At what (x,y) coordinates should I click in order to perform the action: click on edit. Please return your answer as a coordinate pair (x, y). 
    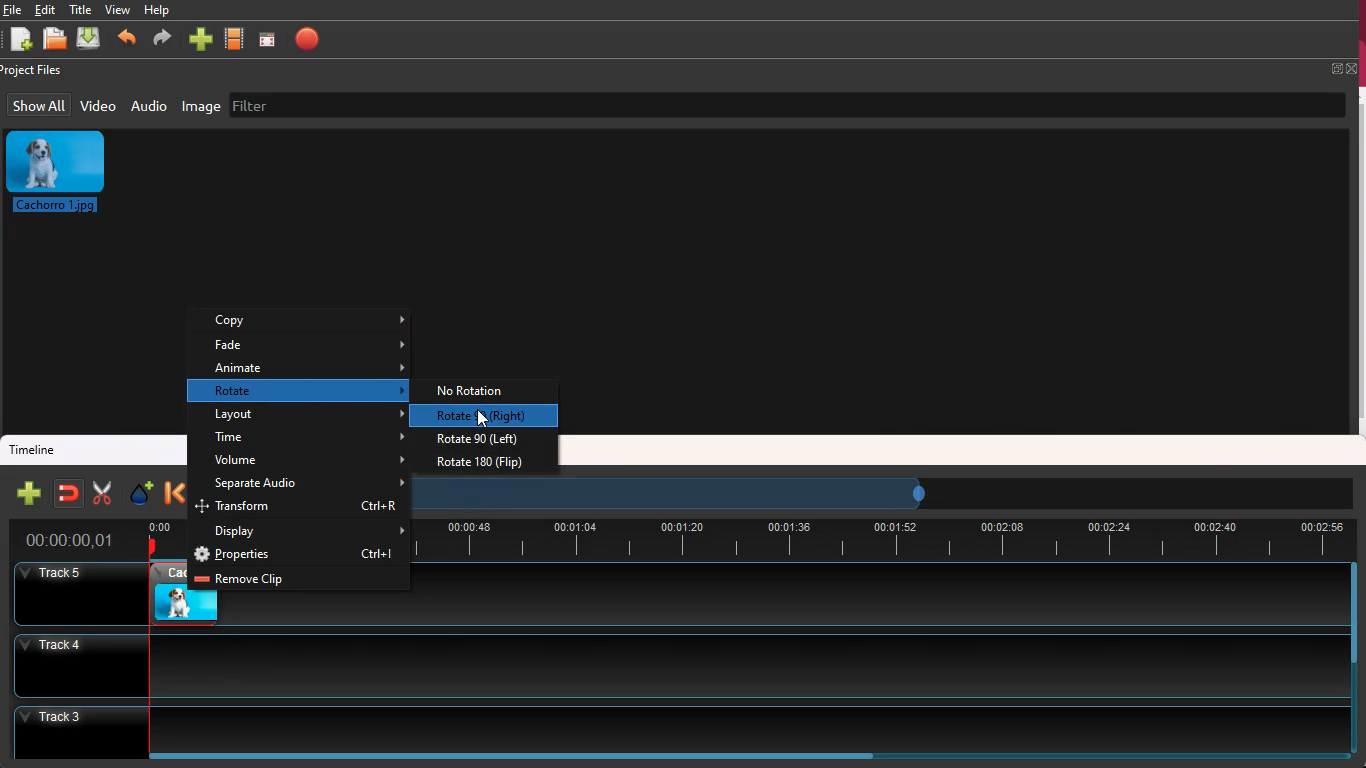
    Looking at the image, I should click on (45, 10).